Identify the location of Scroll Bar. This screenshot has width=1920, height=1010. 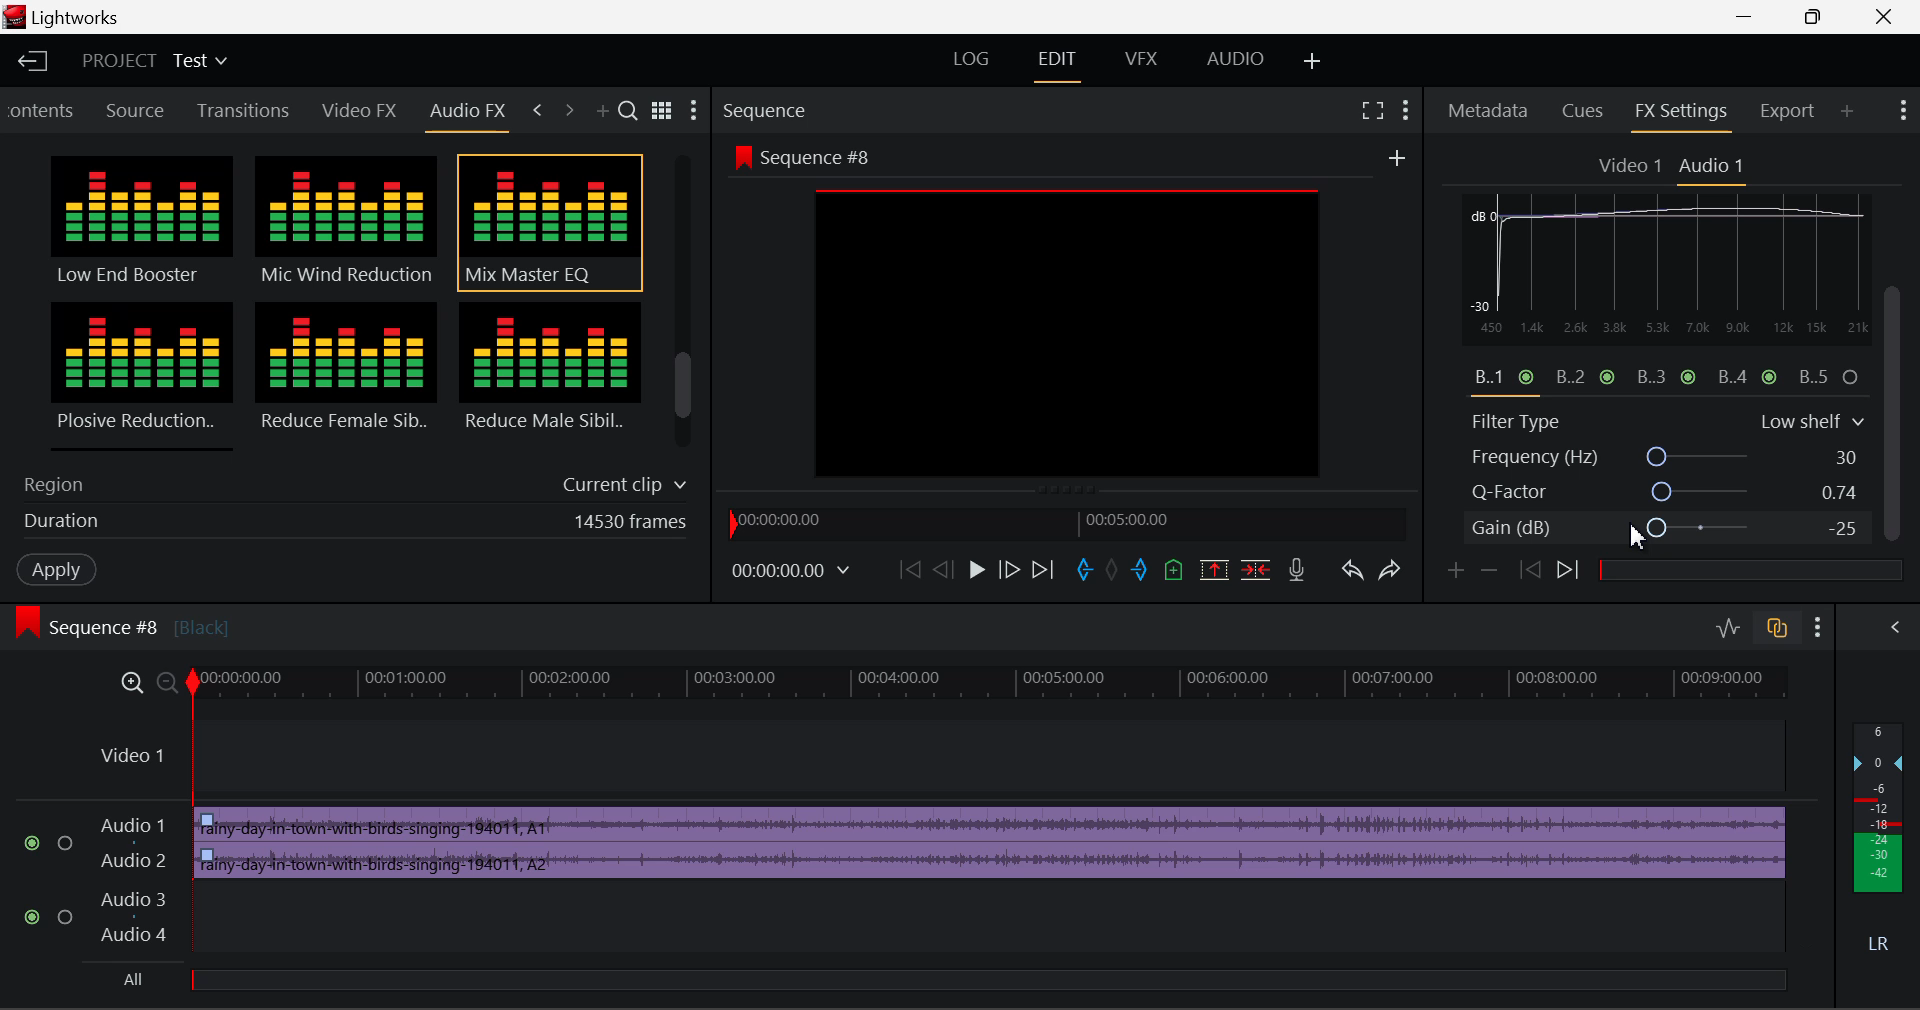
(684, 306).